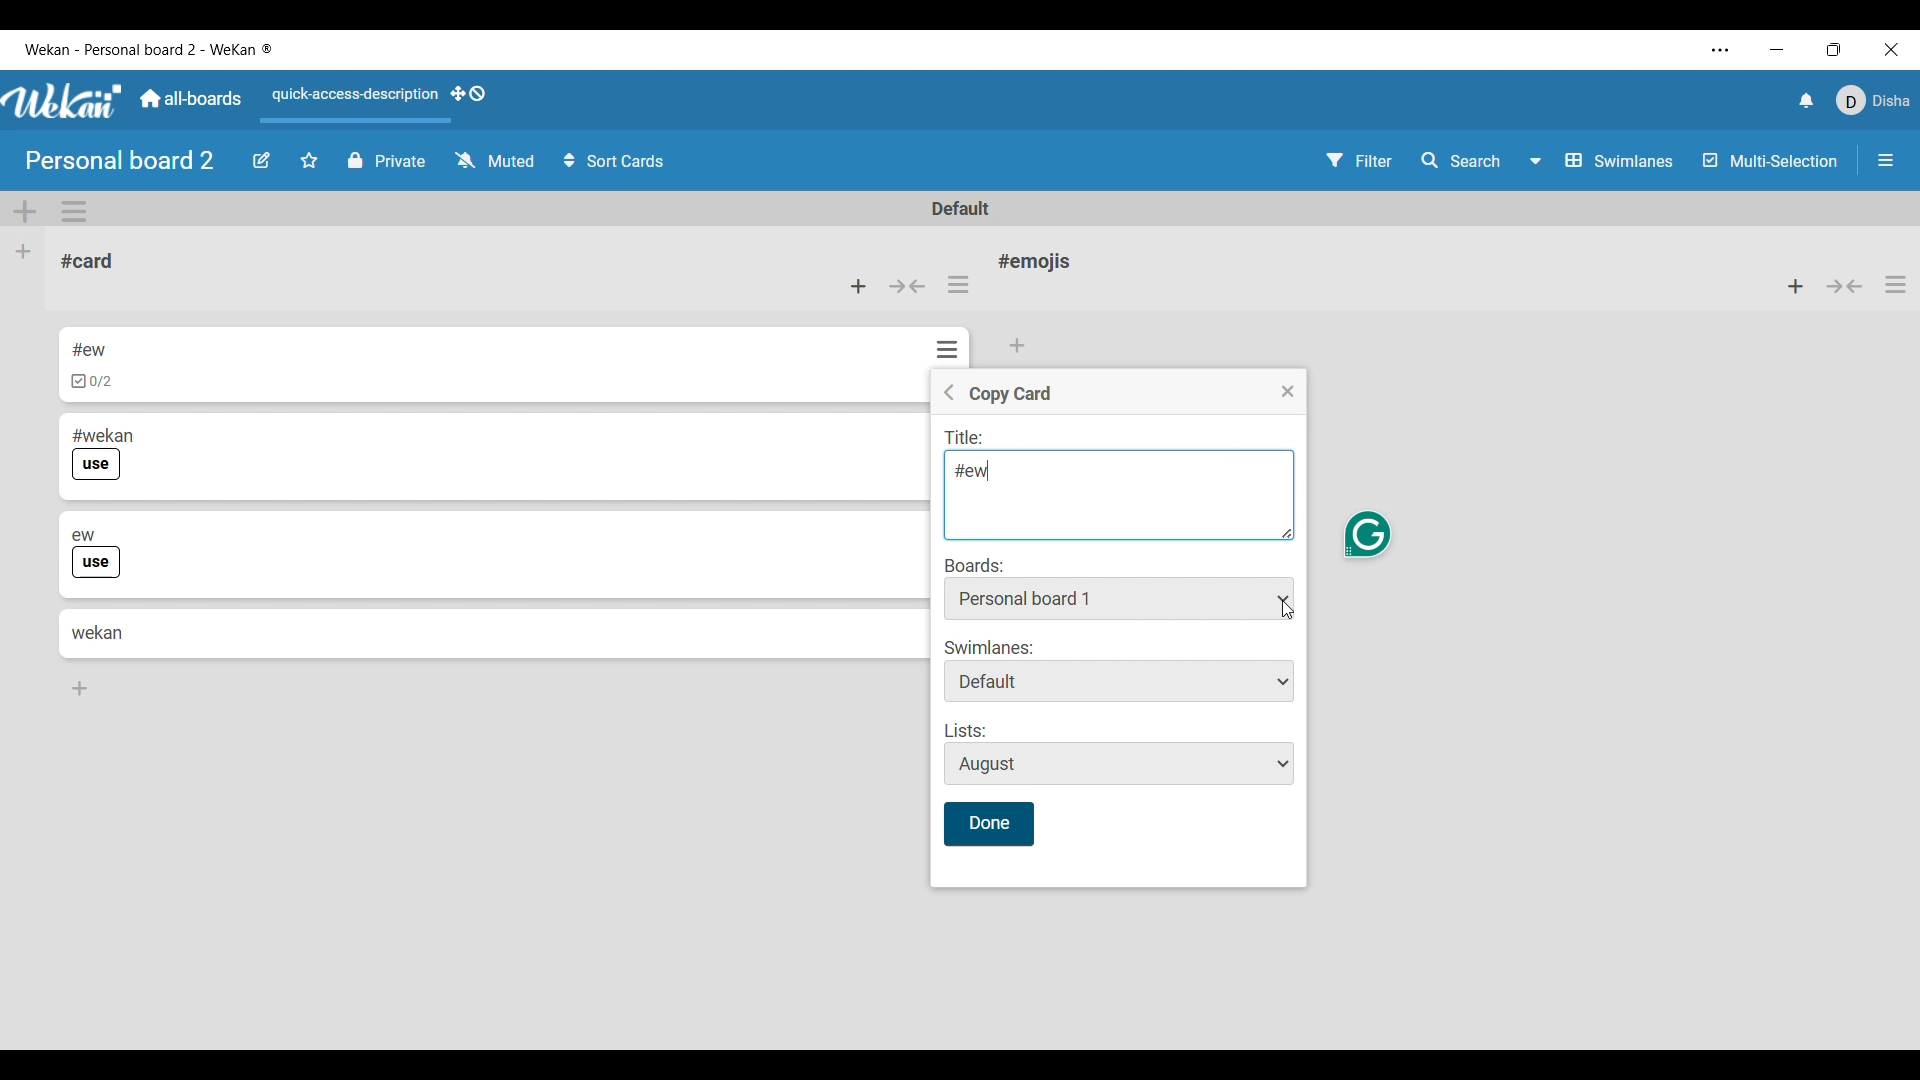 Image resolution: width=1920 pixels, height=1080 pixels. Describe the element at coordinates (1845, 286) in the screenshot. I see `Collapse` at that location.